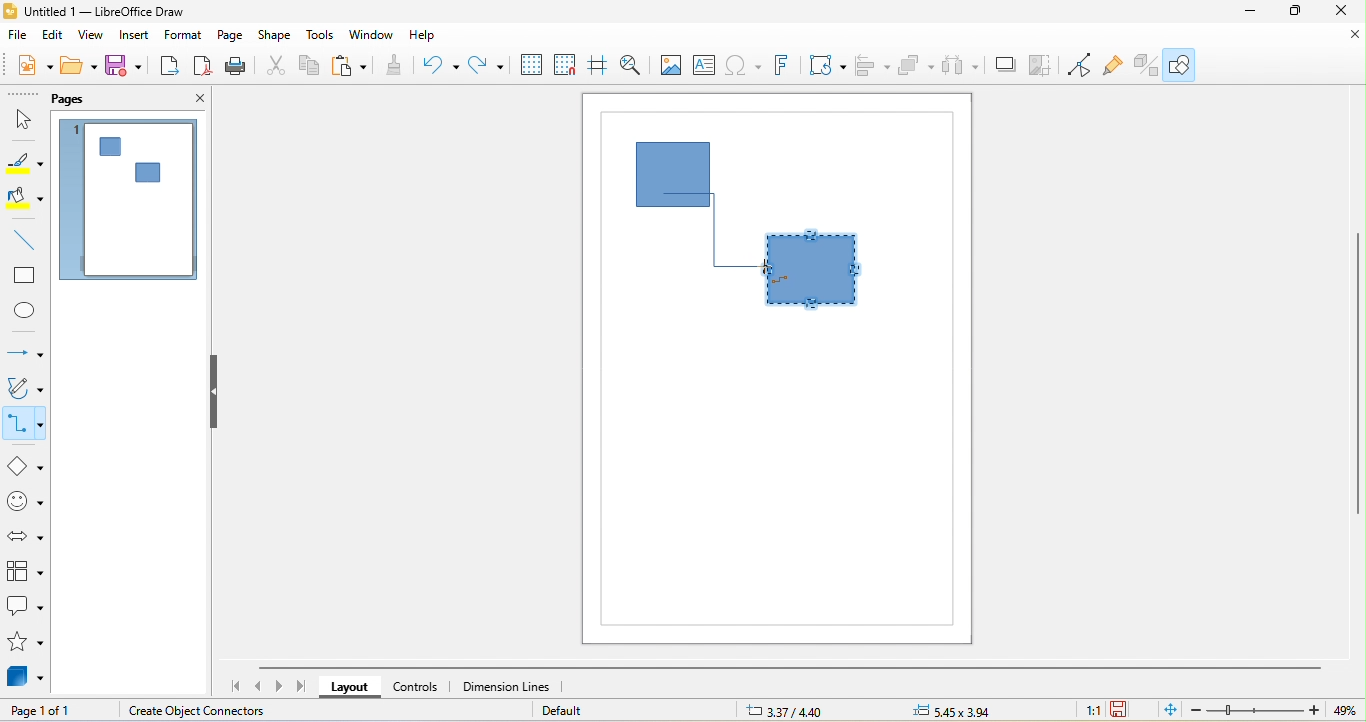 The image size is (1366, 722). What do you see at coordinates (313, 66) in the screenshot?
I see `copy` at bounding box center [313, 66].